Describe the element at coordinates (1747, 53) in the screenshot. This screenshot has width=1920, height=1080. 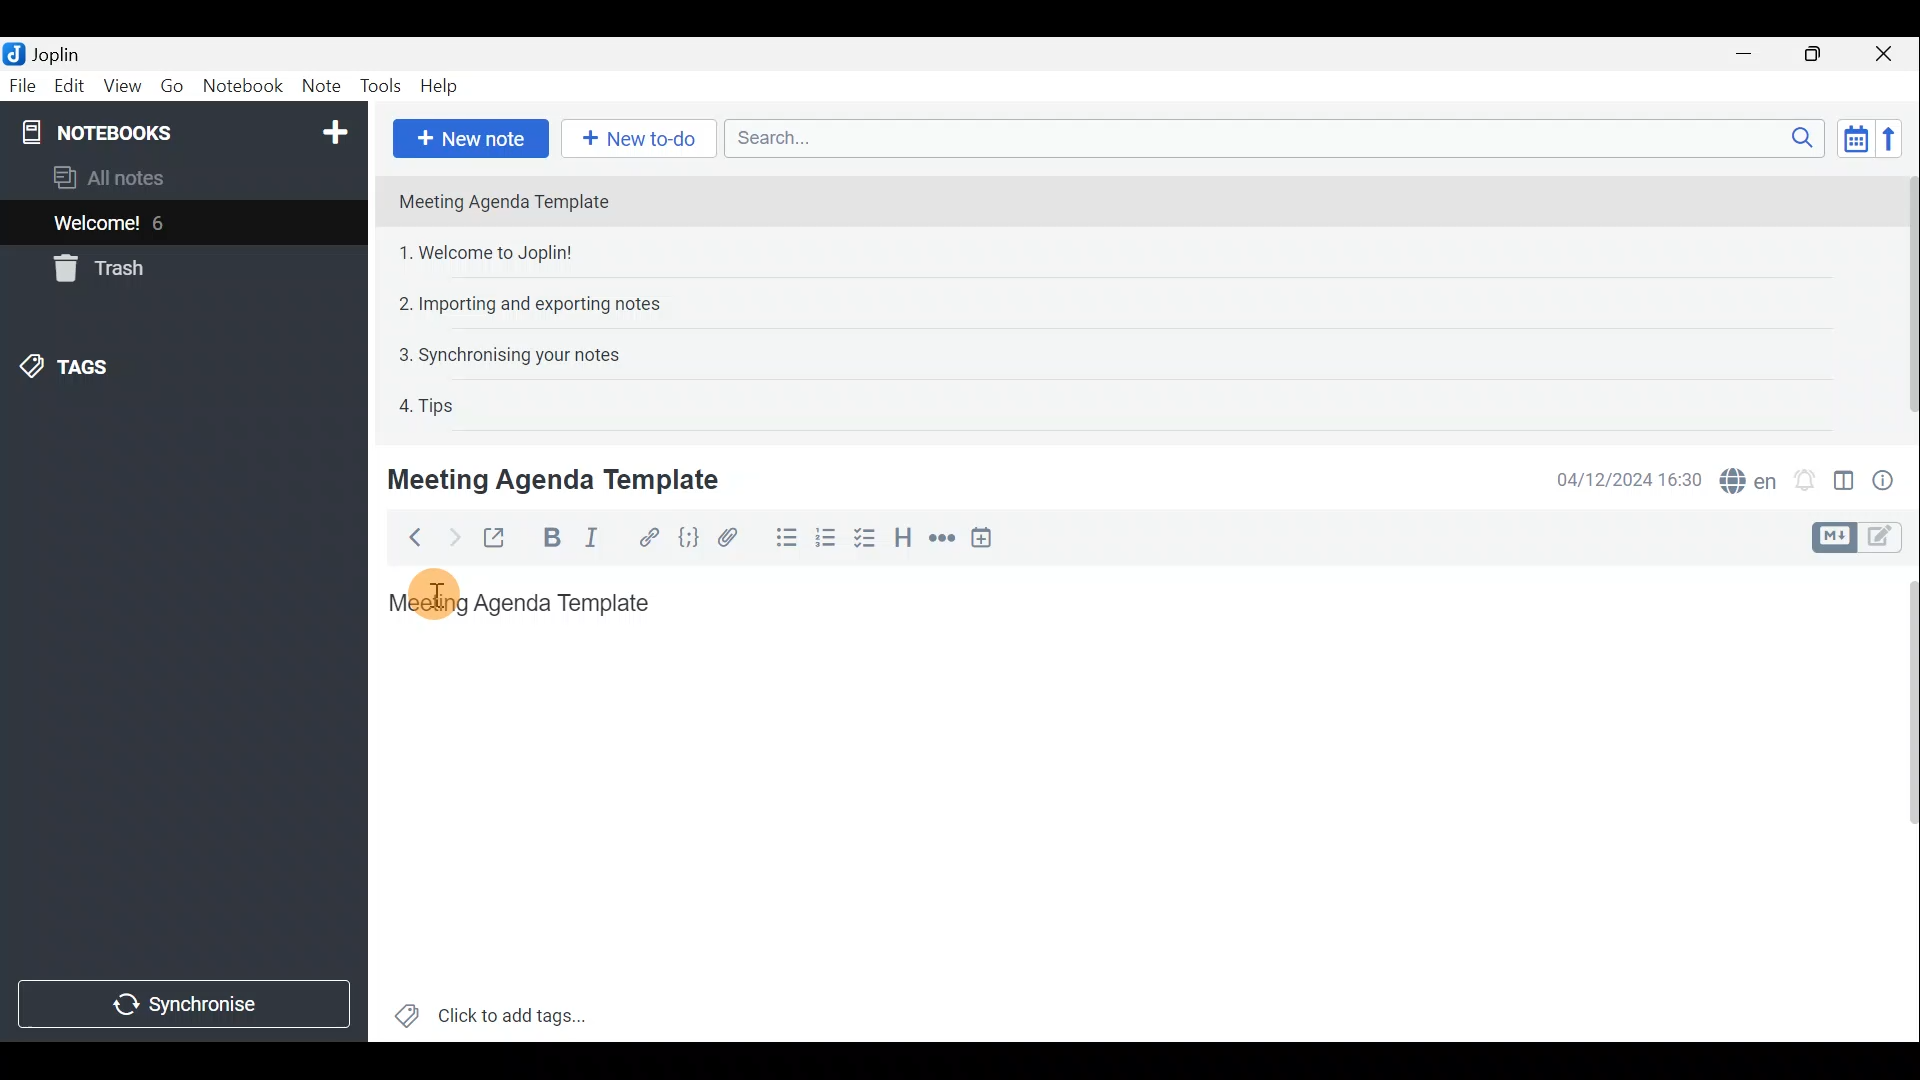
I see `Minimise` at that location.